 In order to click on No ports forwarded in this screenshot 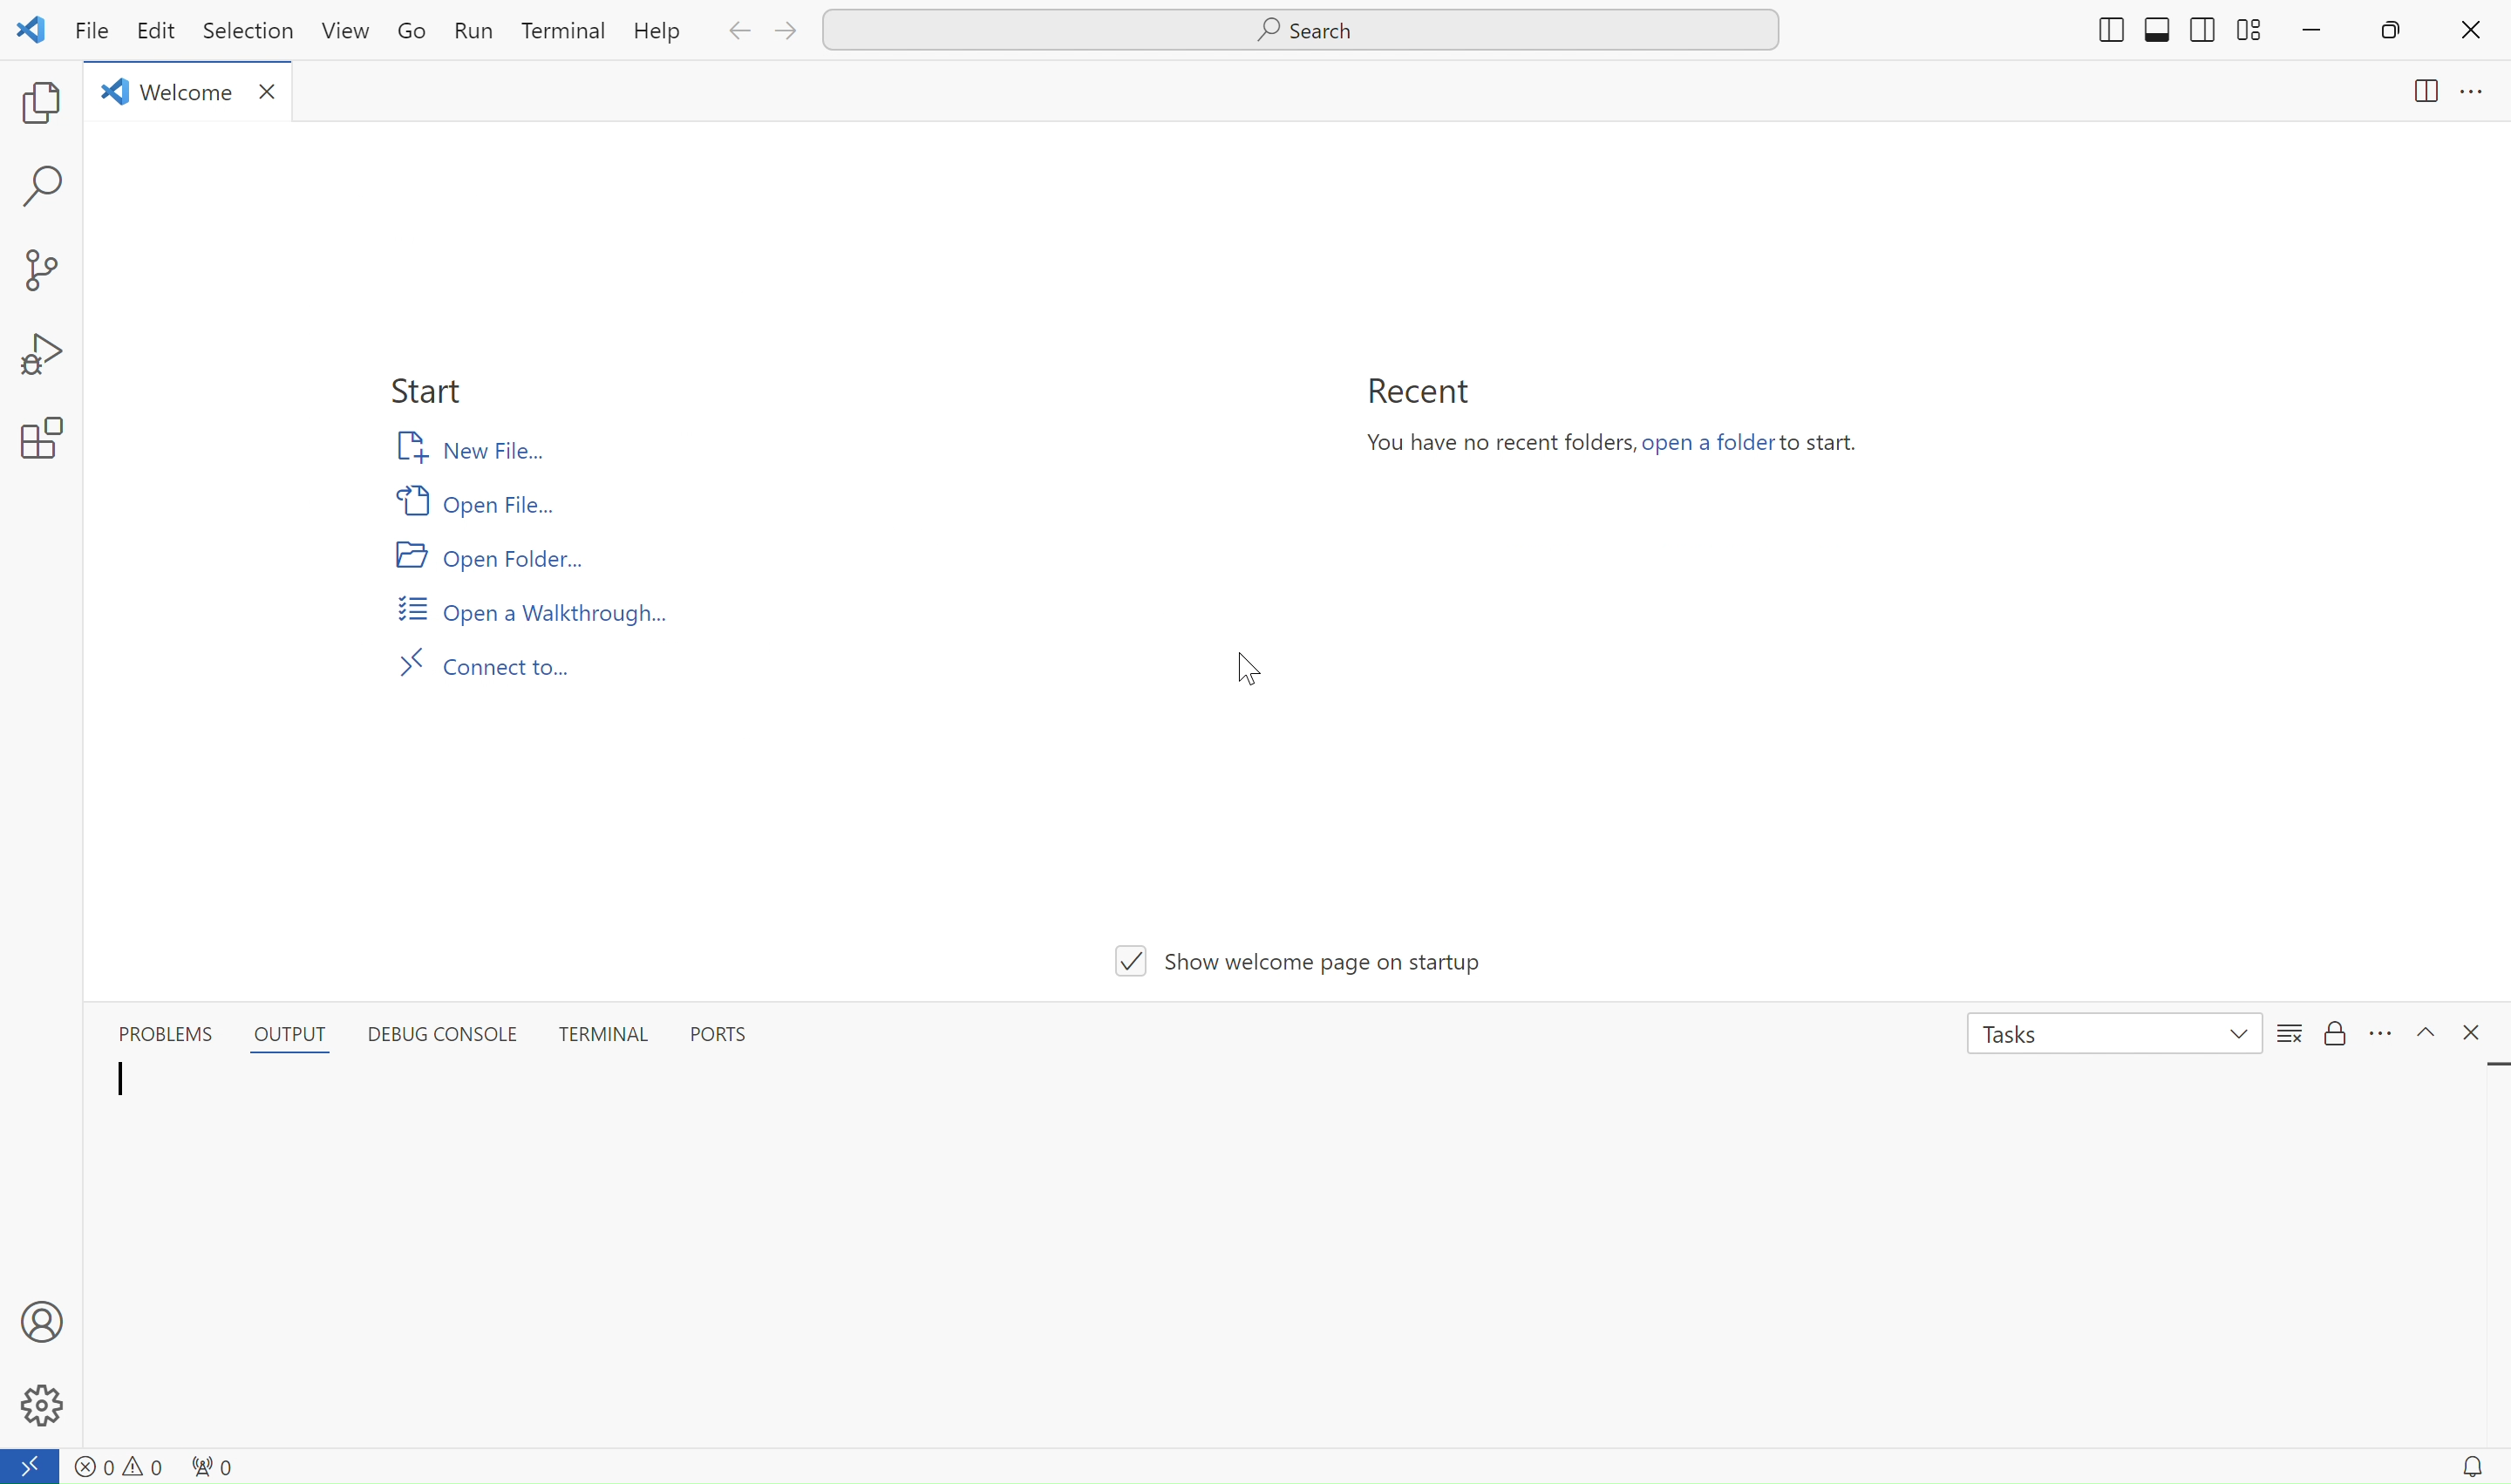, I will do `click(213, 1465)`.